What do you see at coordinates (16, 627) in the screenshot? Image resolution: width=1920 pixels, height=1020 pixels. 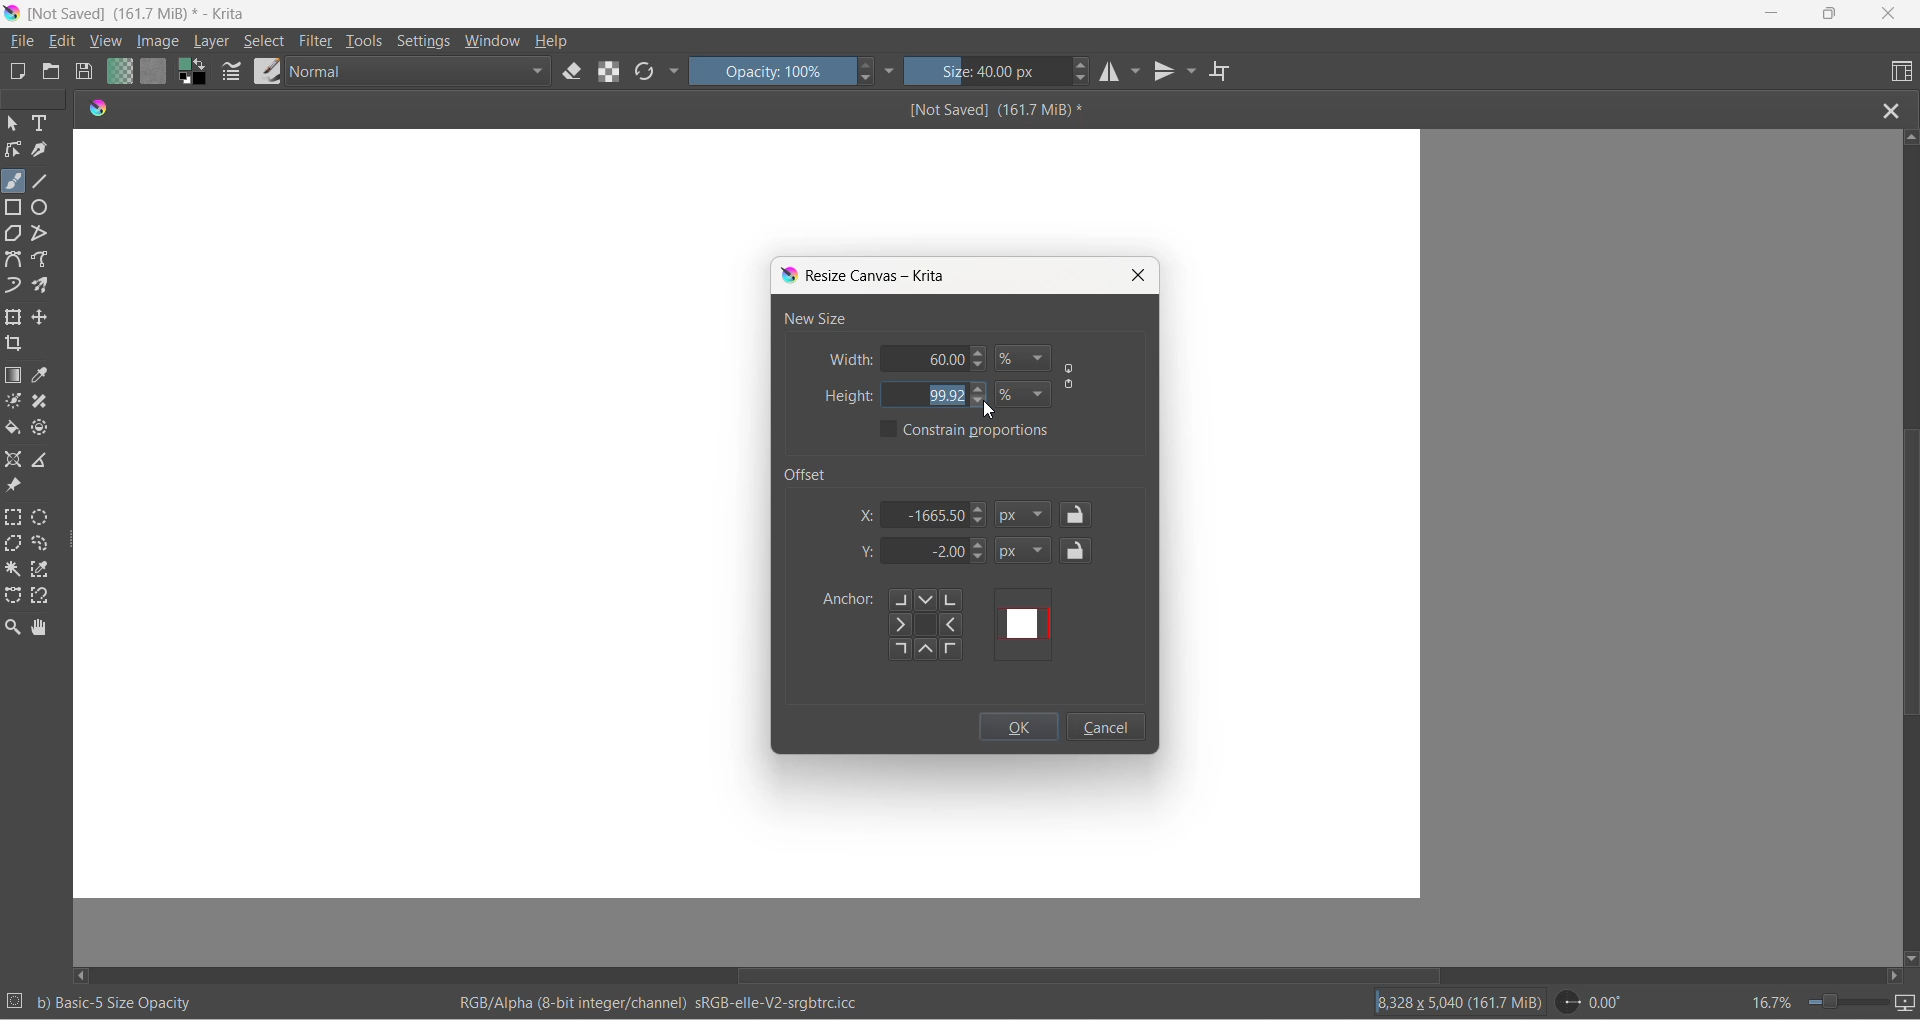 I see `zoom tool` at bounding box center [16, 627].